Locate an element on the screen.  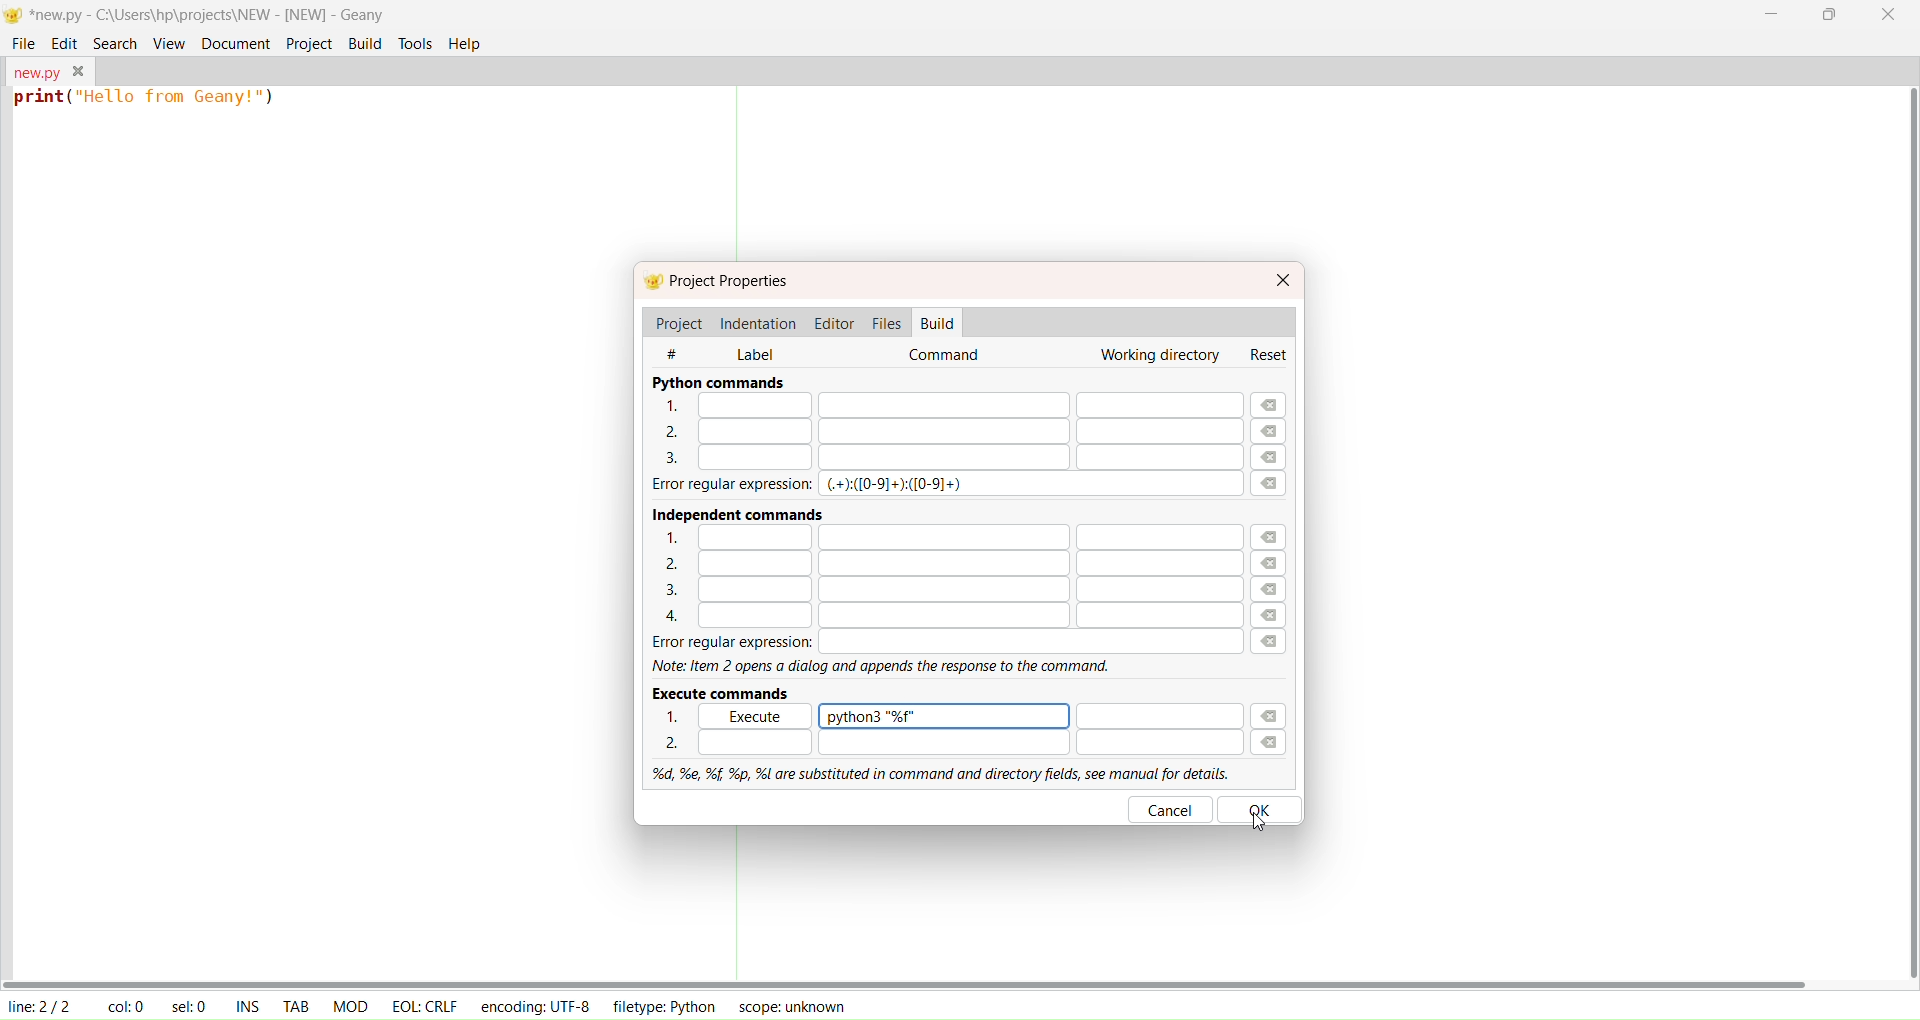
3. is located at coordinates (944, 458).